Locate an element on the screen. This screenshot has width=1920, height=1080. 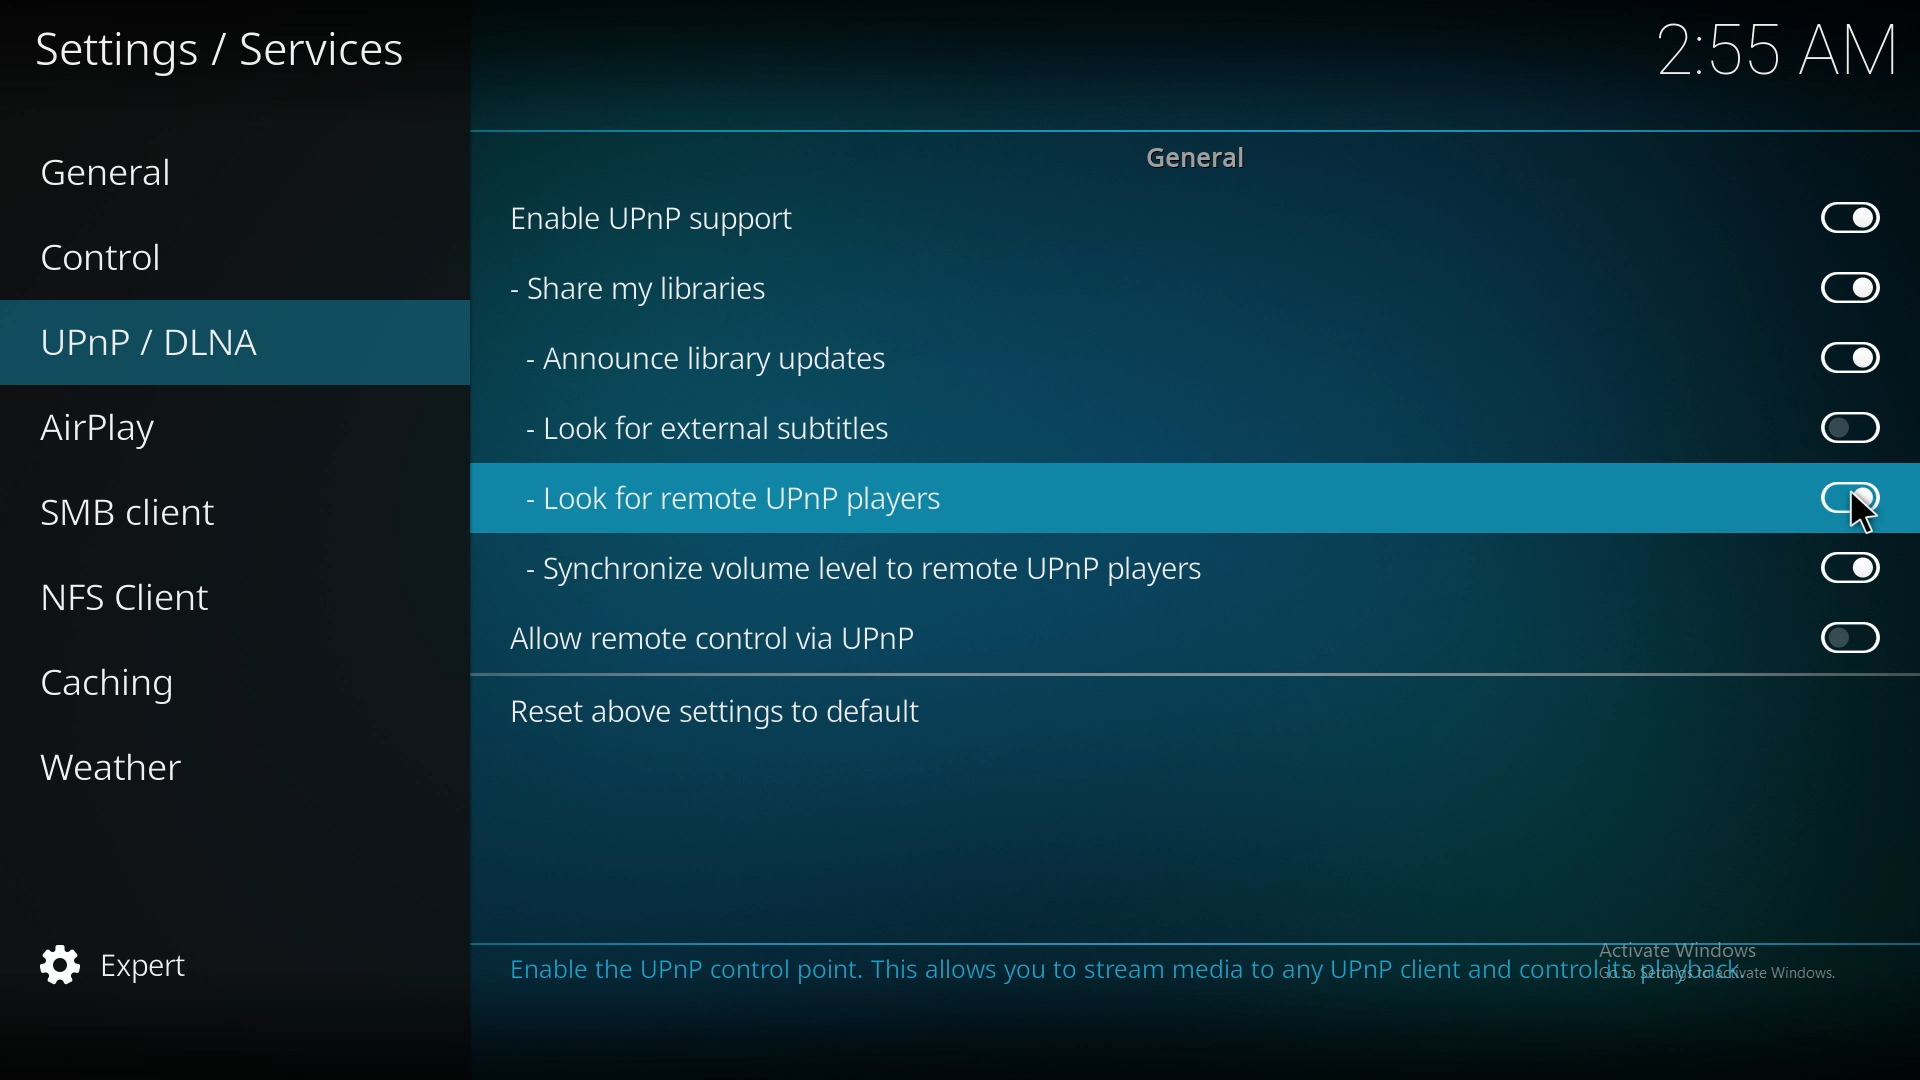
announce library updates is located at coordinates (716, 357).